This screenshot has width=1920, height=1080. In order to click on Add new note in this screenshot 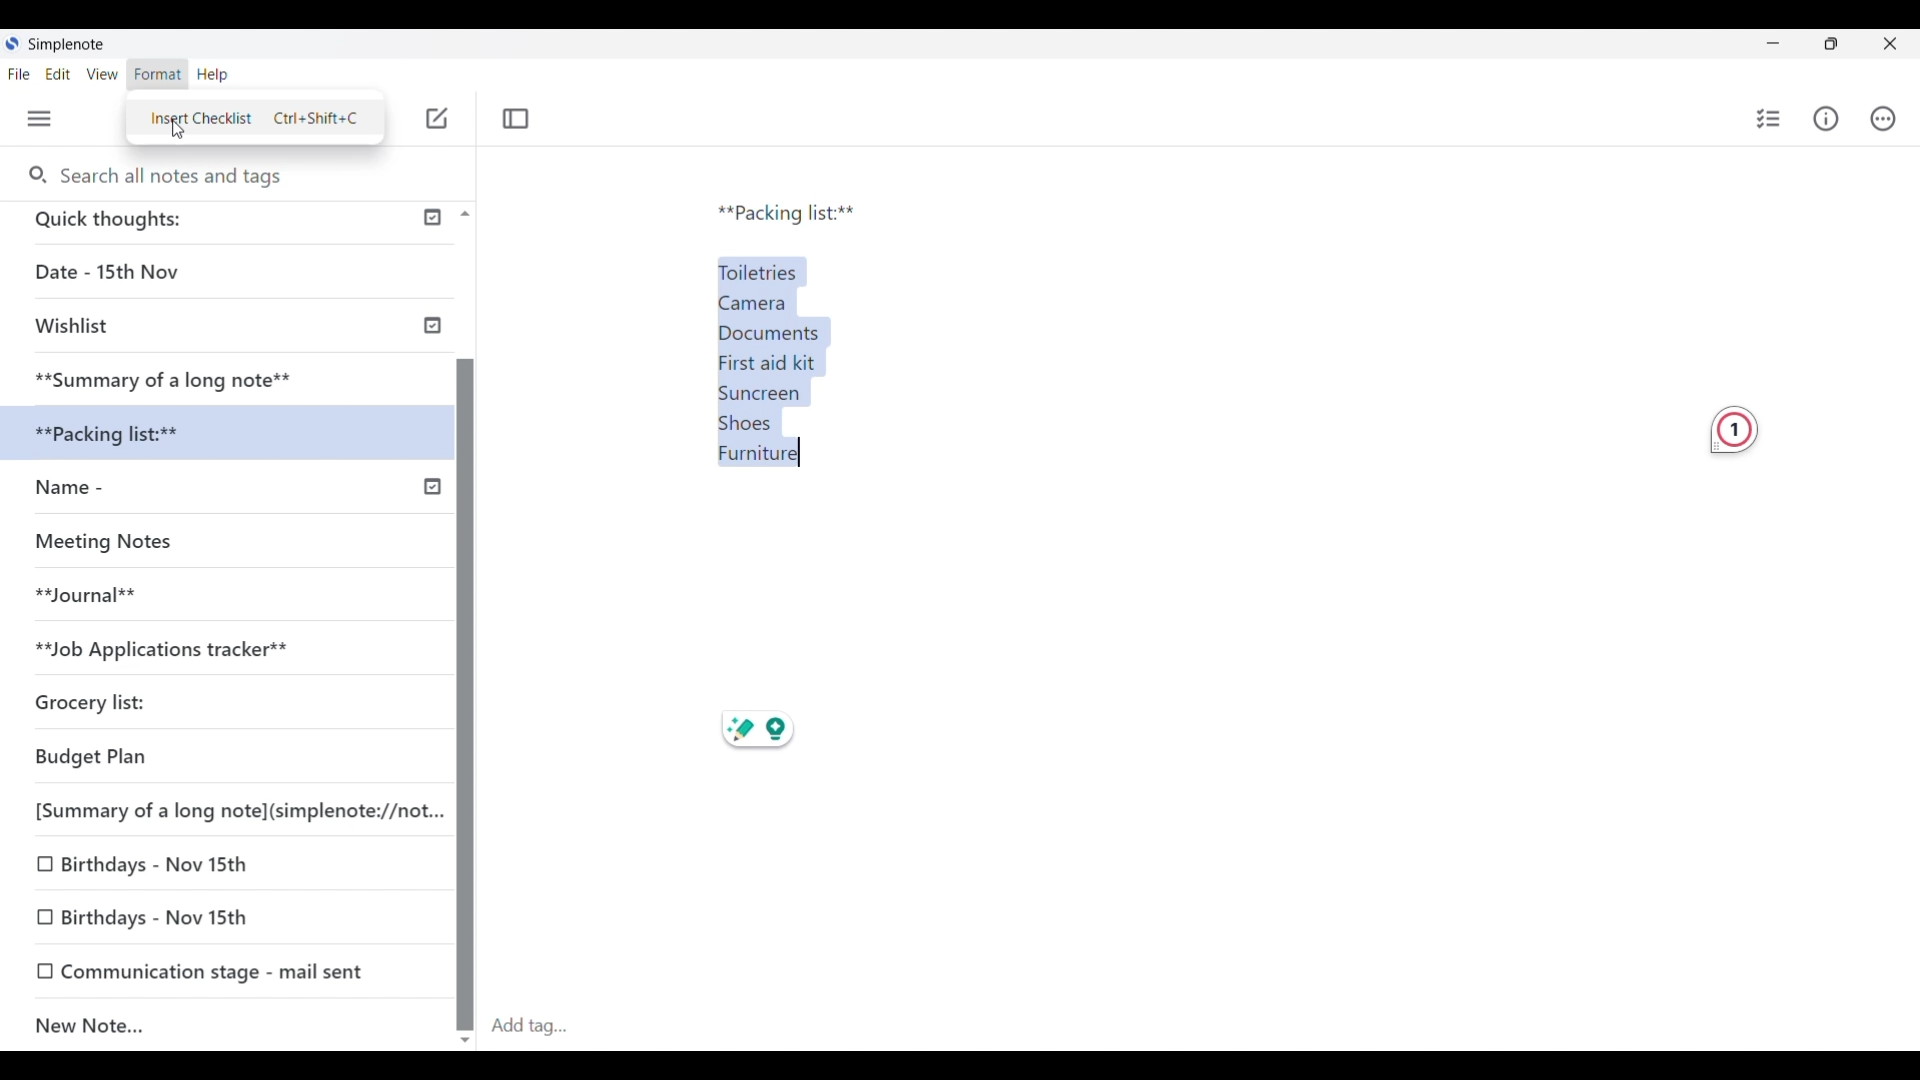, I will do `click(437, 118)`.